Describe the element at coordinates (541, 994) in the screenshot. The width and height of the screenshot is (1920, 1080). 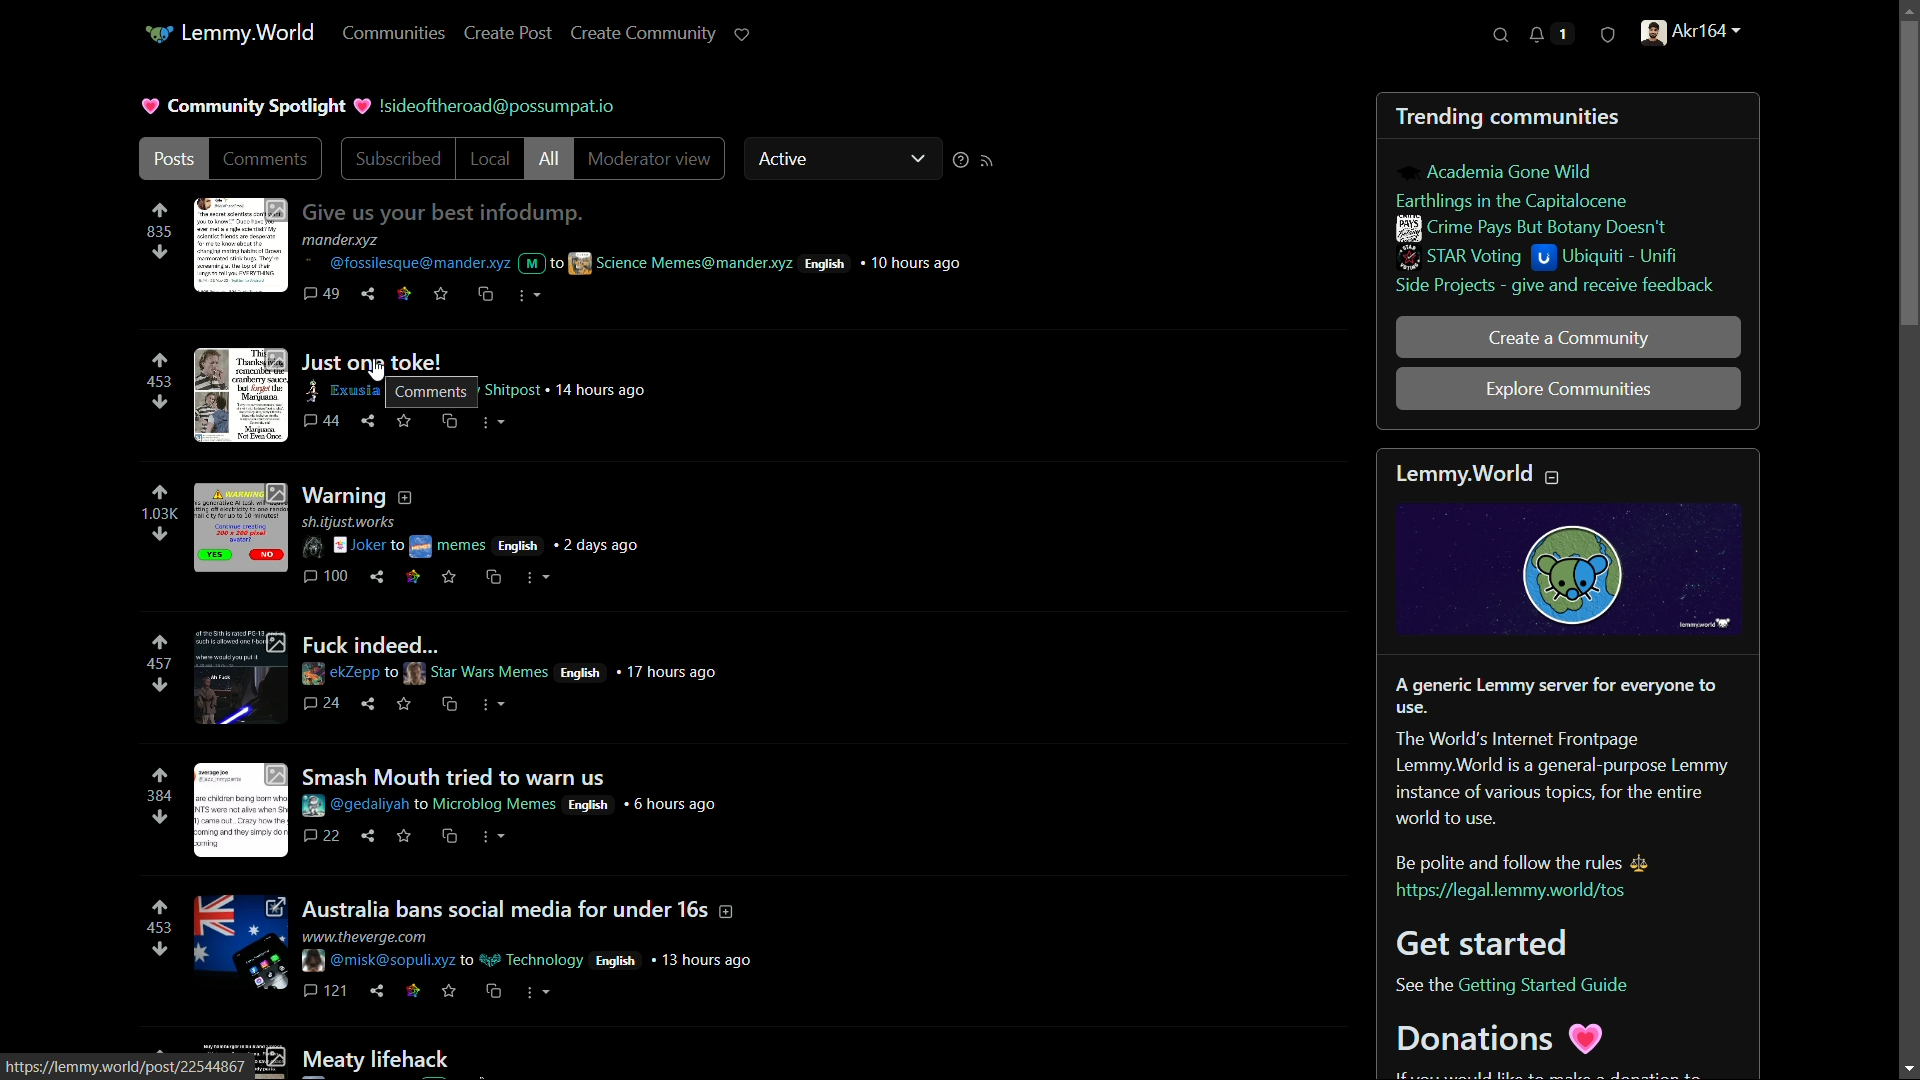
I see `more actions` at that location.